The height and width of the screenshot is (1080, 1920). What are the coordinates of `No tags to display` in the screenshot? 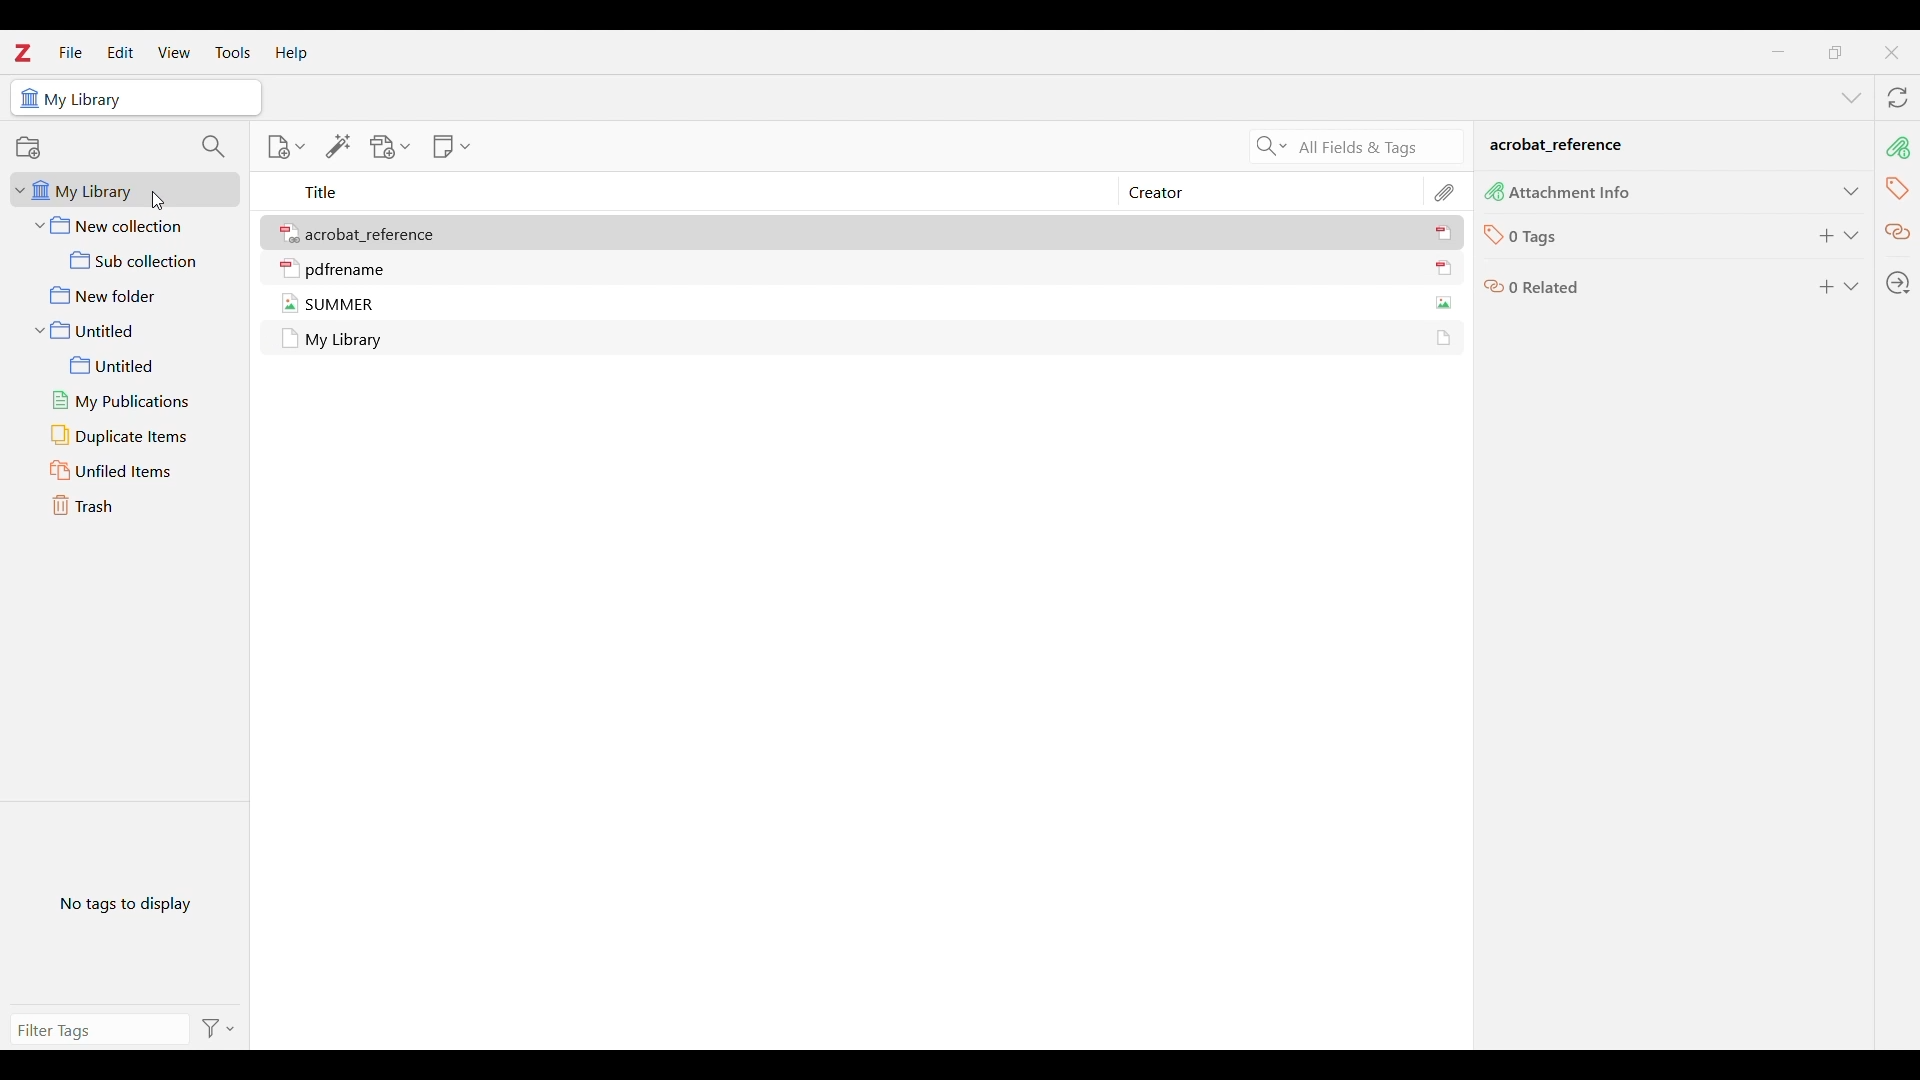 It's located at (126, 903).